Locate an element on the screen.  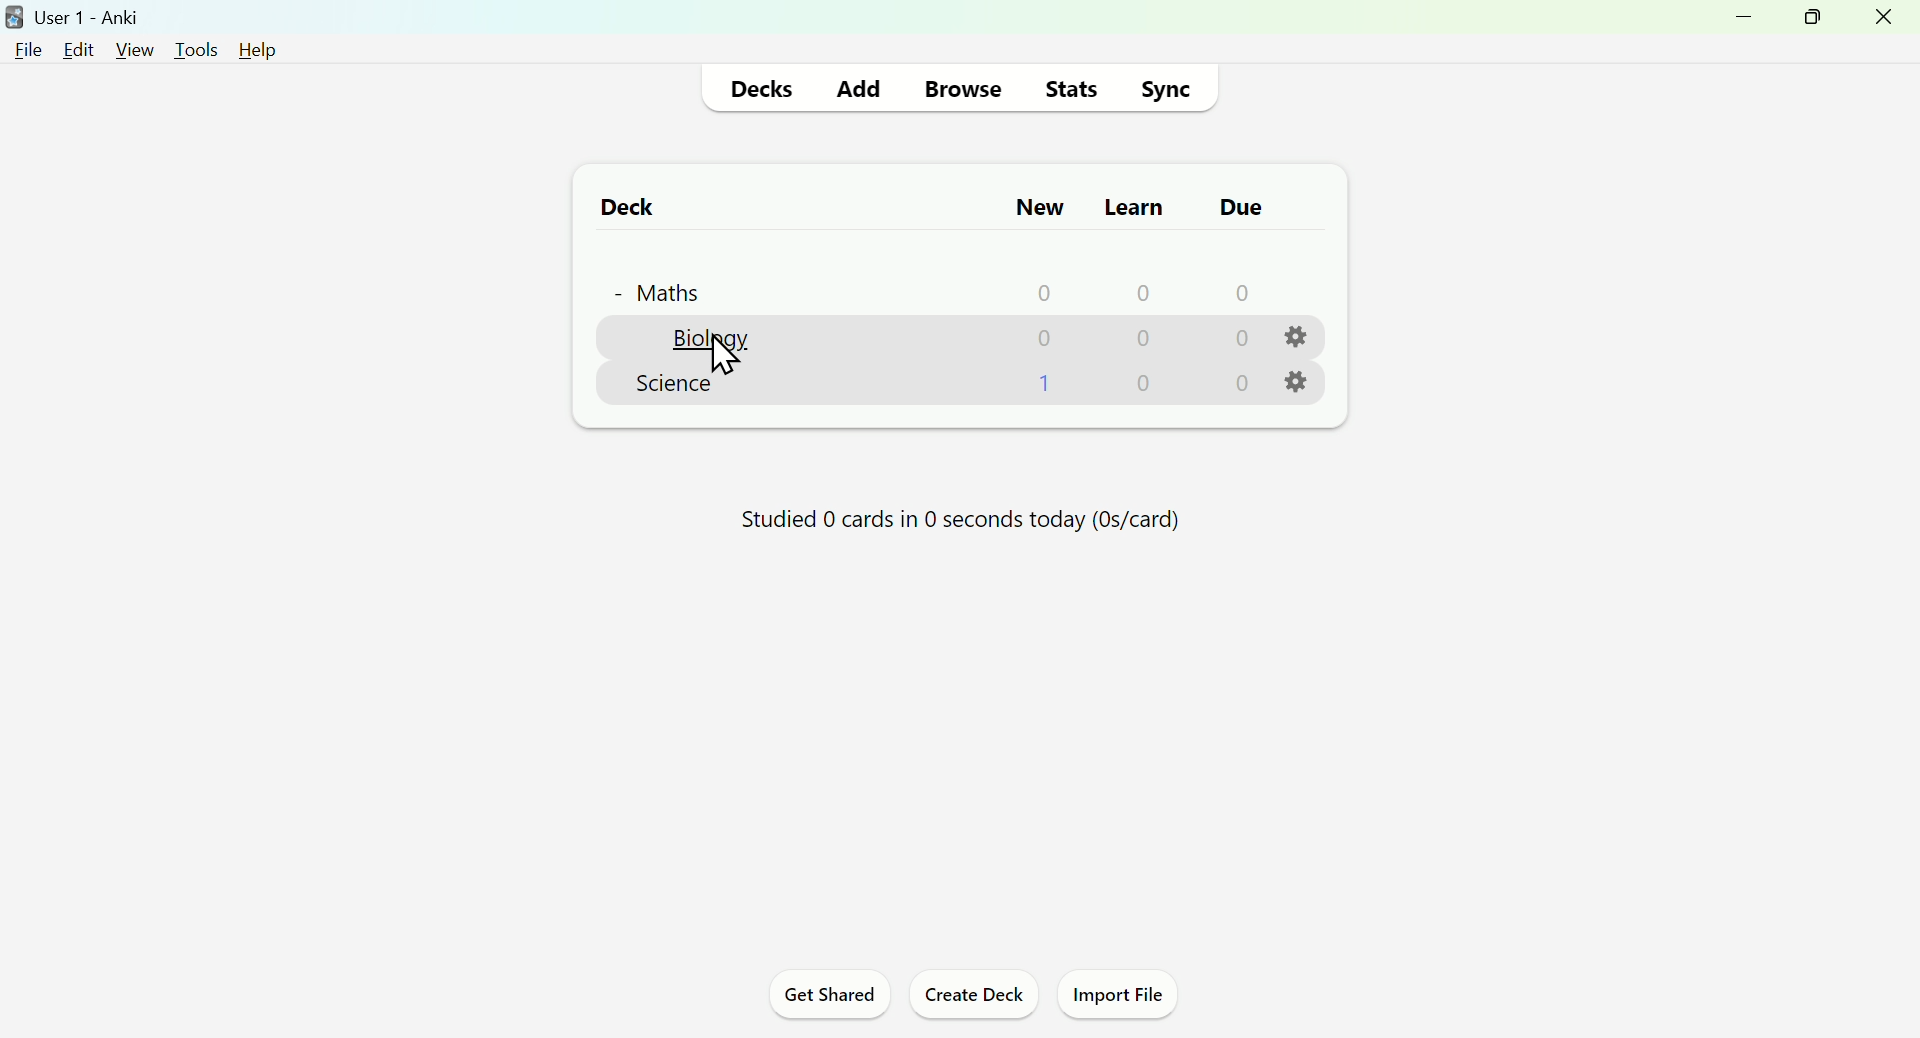
close is located at coordinates (1884, 21).